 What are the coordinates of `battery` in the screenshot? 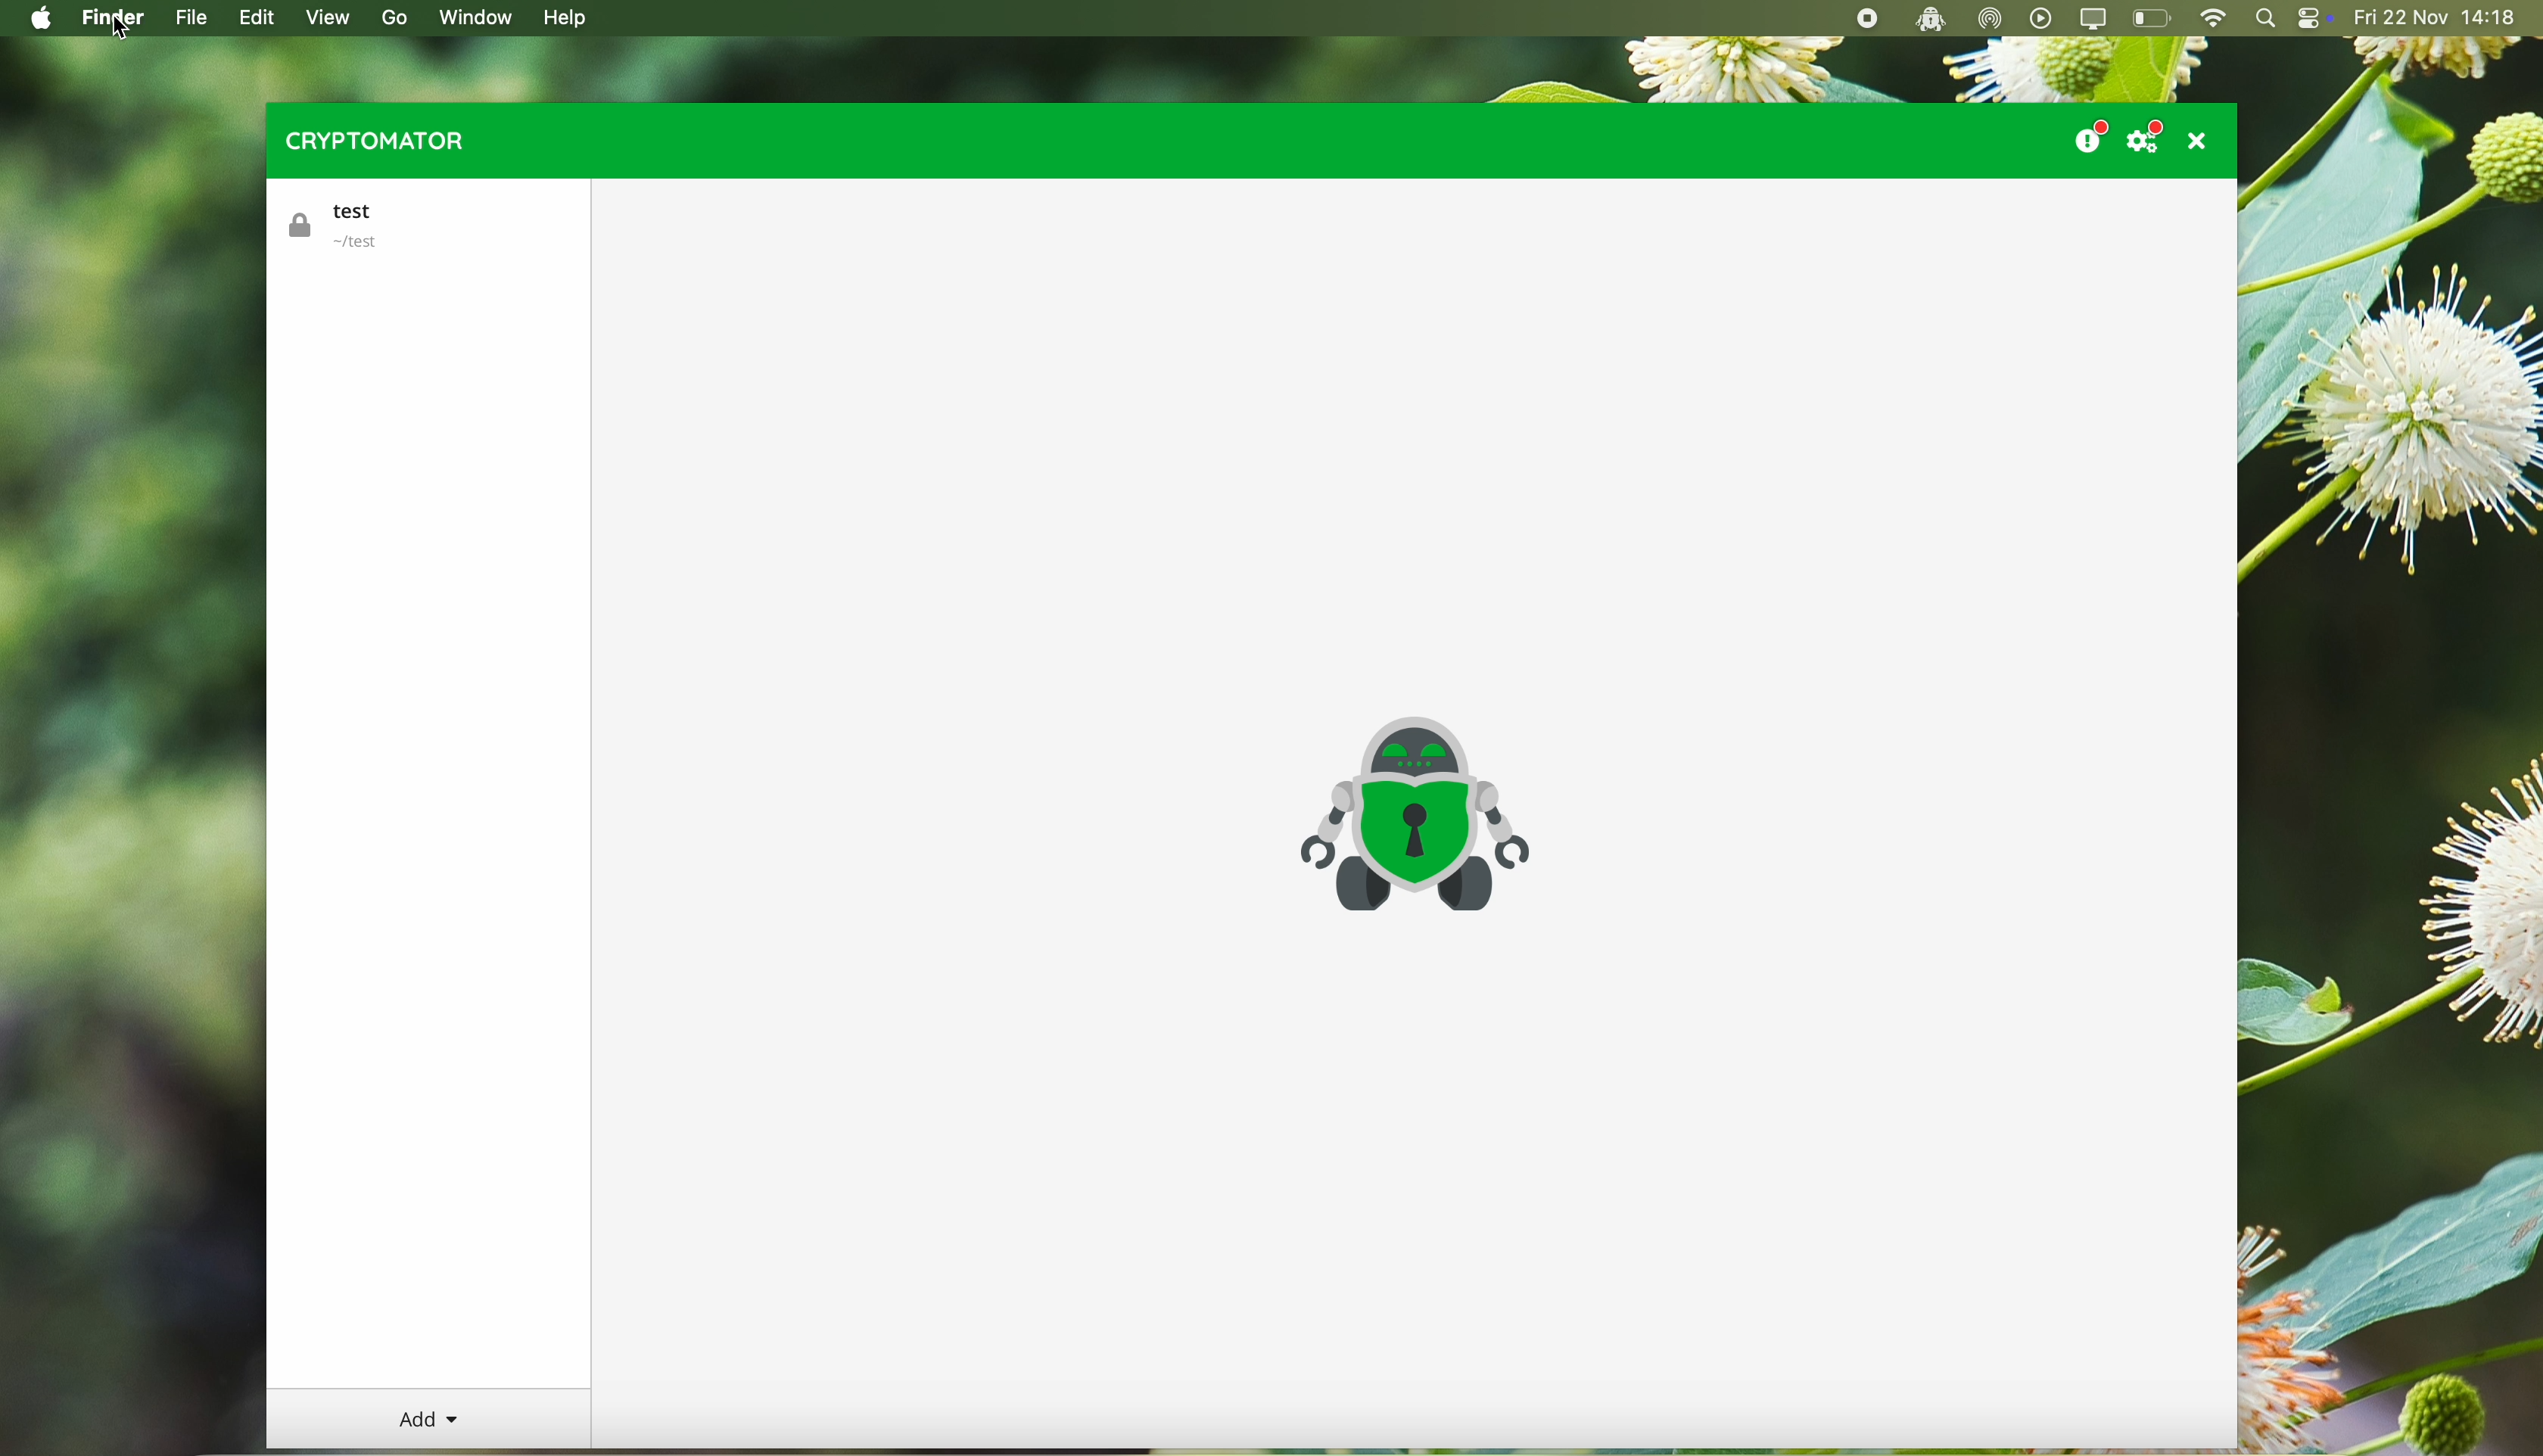 It's located at (2153, 20).